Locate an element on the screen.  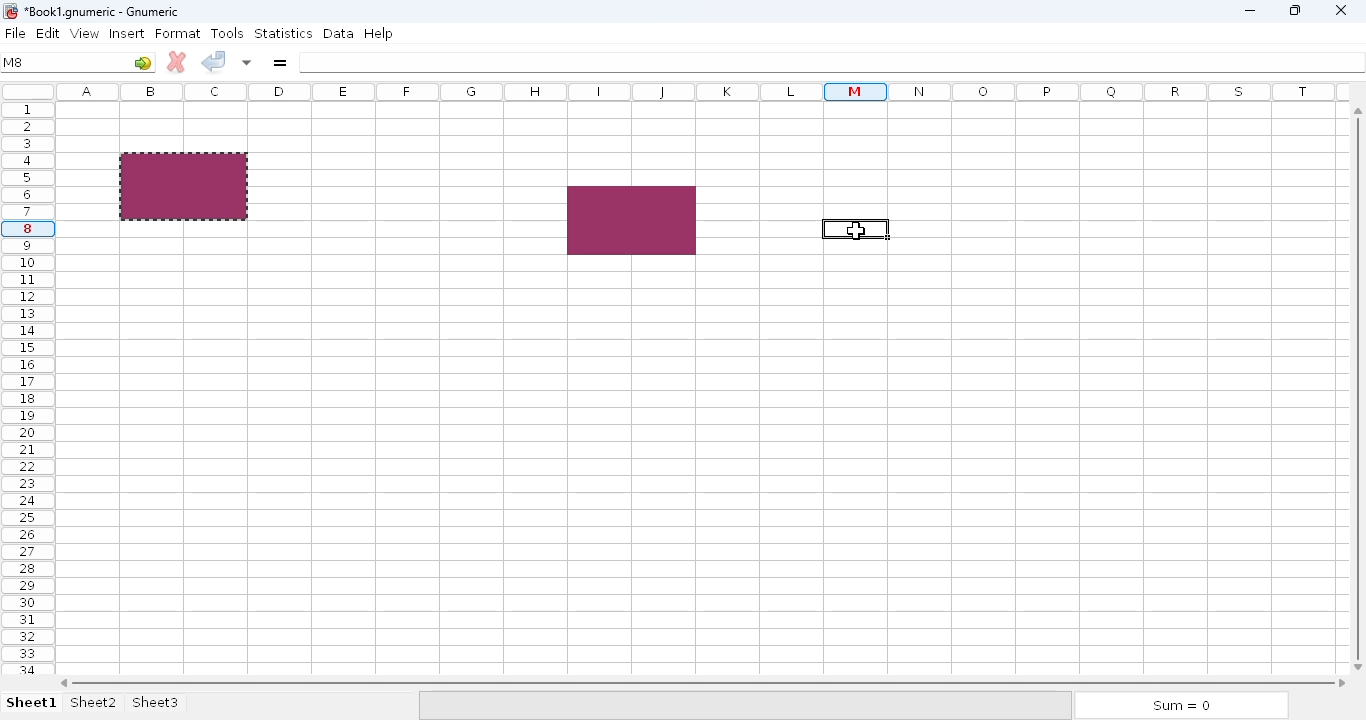
vertical scroll bar is located at coordinates (1357, 388).